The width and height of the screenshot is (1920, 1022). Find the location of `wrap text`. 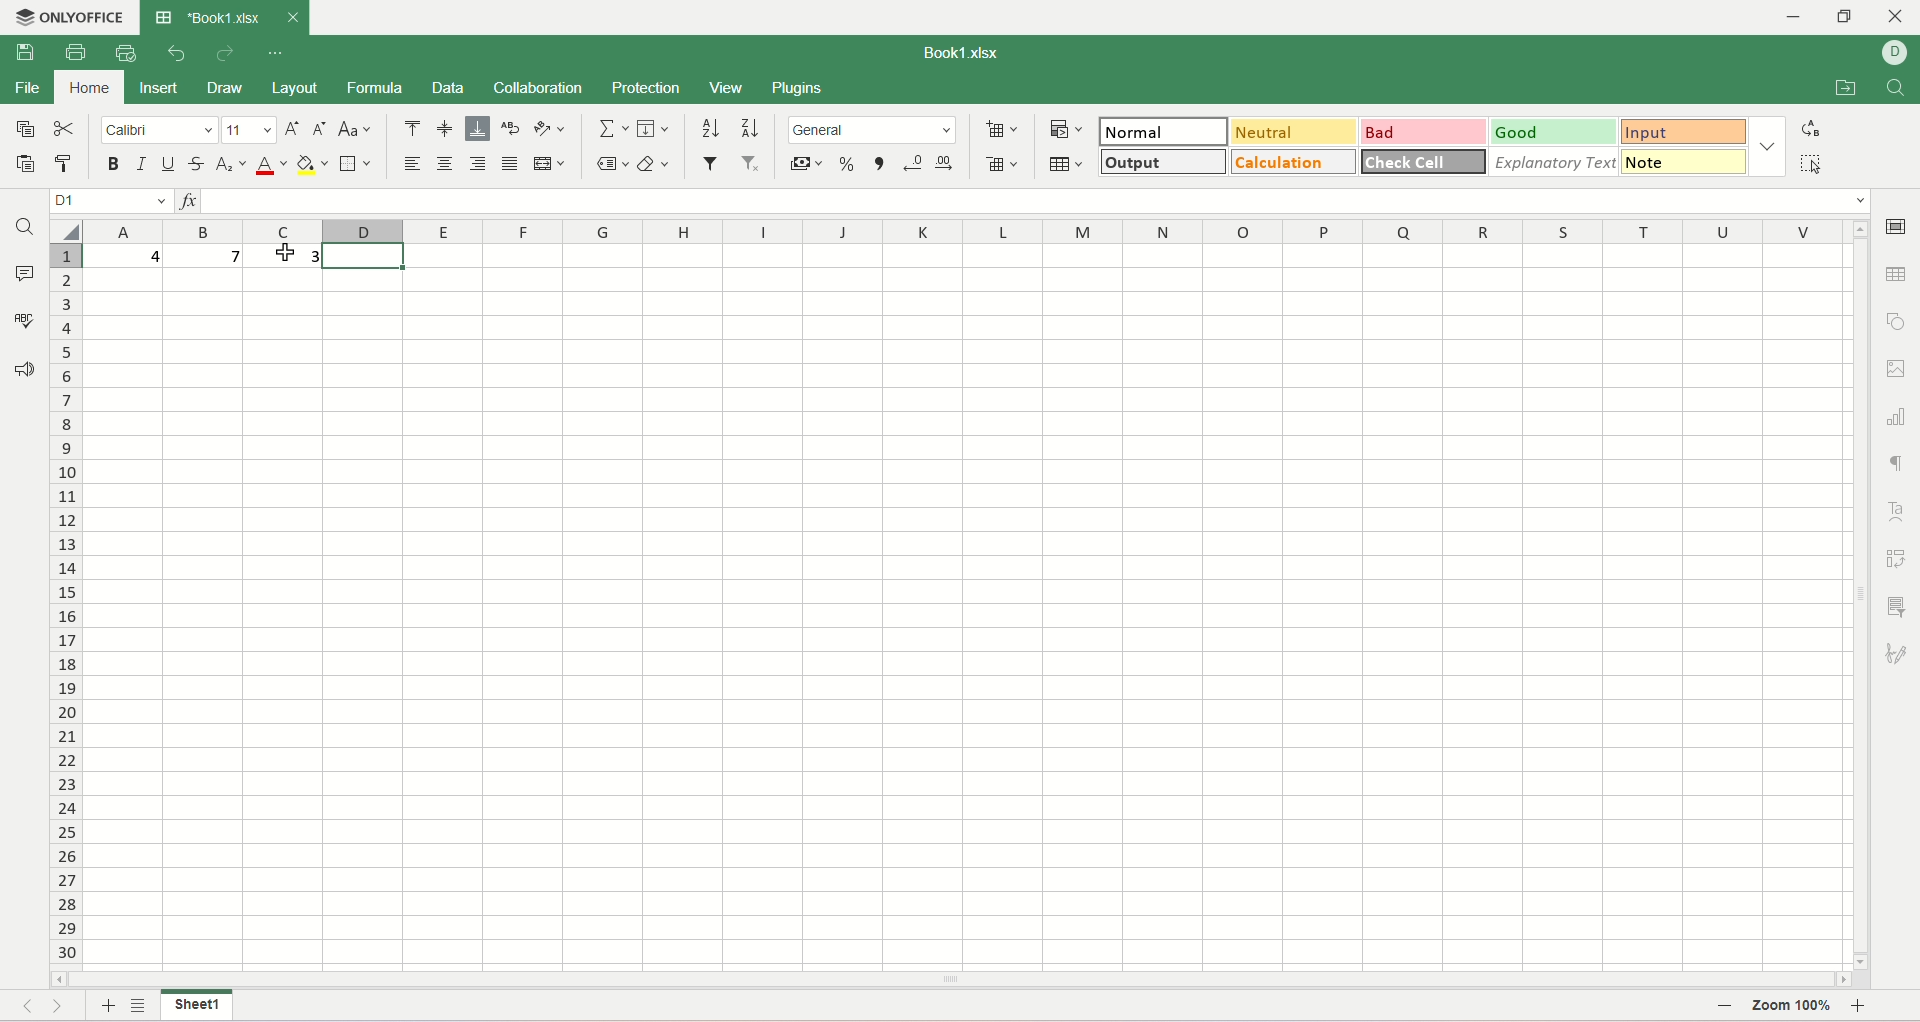

wrap text is located at coordinates (509, 129).